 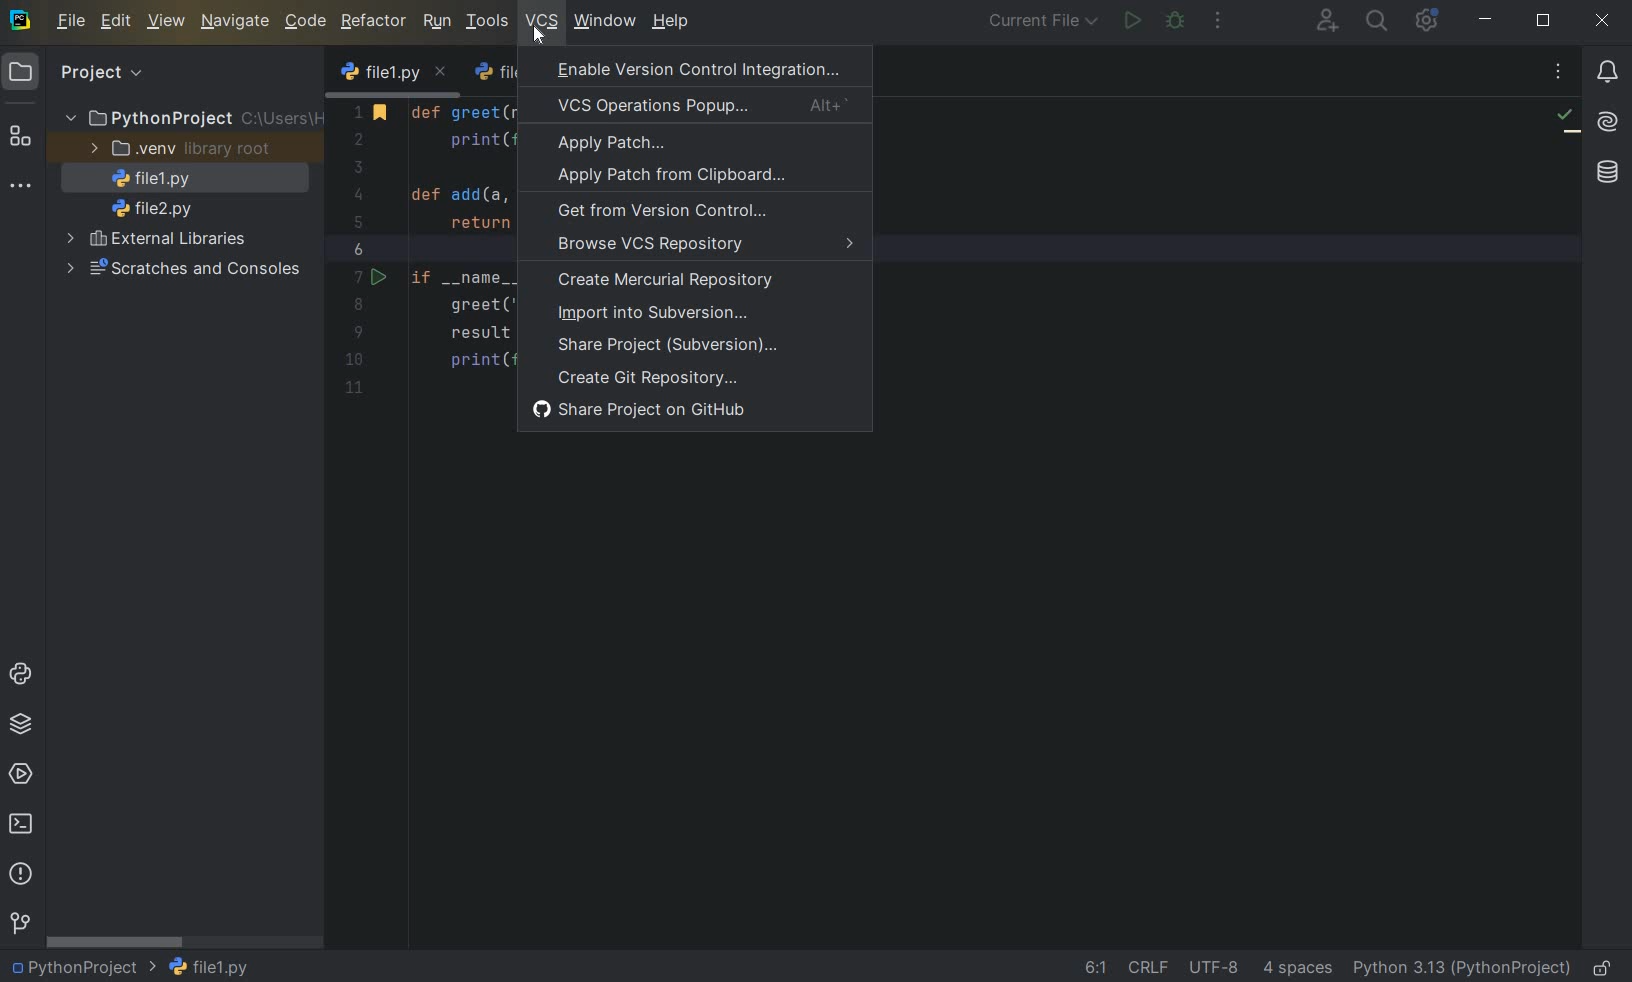 I want to click on browse VCS Repository, so click(x=701, y=248).